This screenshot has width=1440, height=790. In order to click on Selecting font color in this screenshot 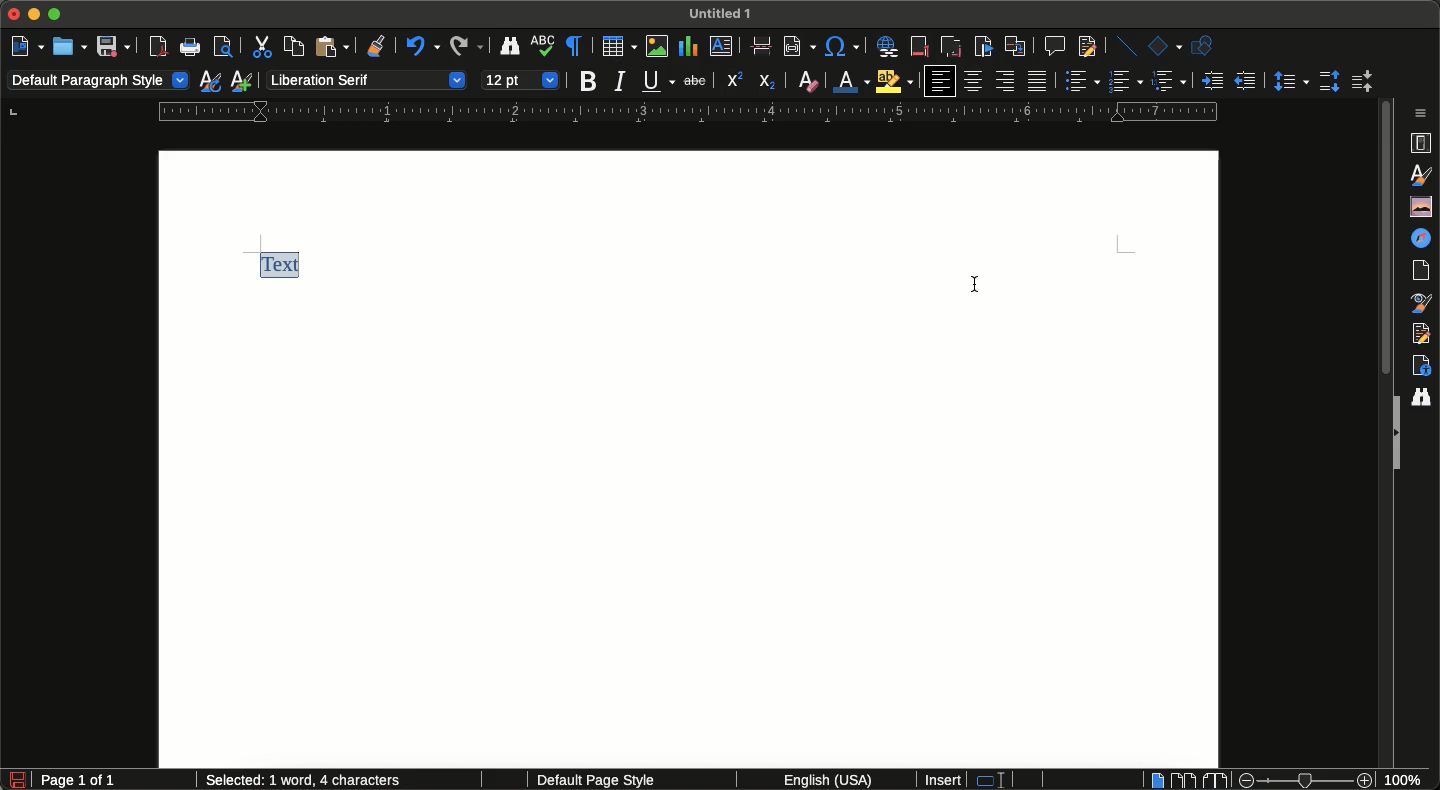, I will do `click(854, 80)`.